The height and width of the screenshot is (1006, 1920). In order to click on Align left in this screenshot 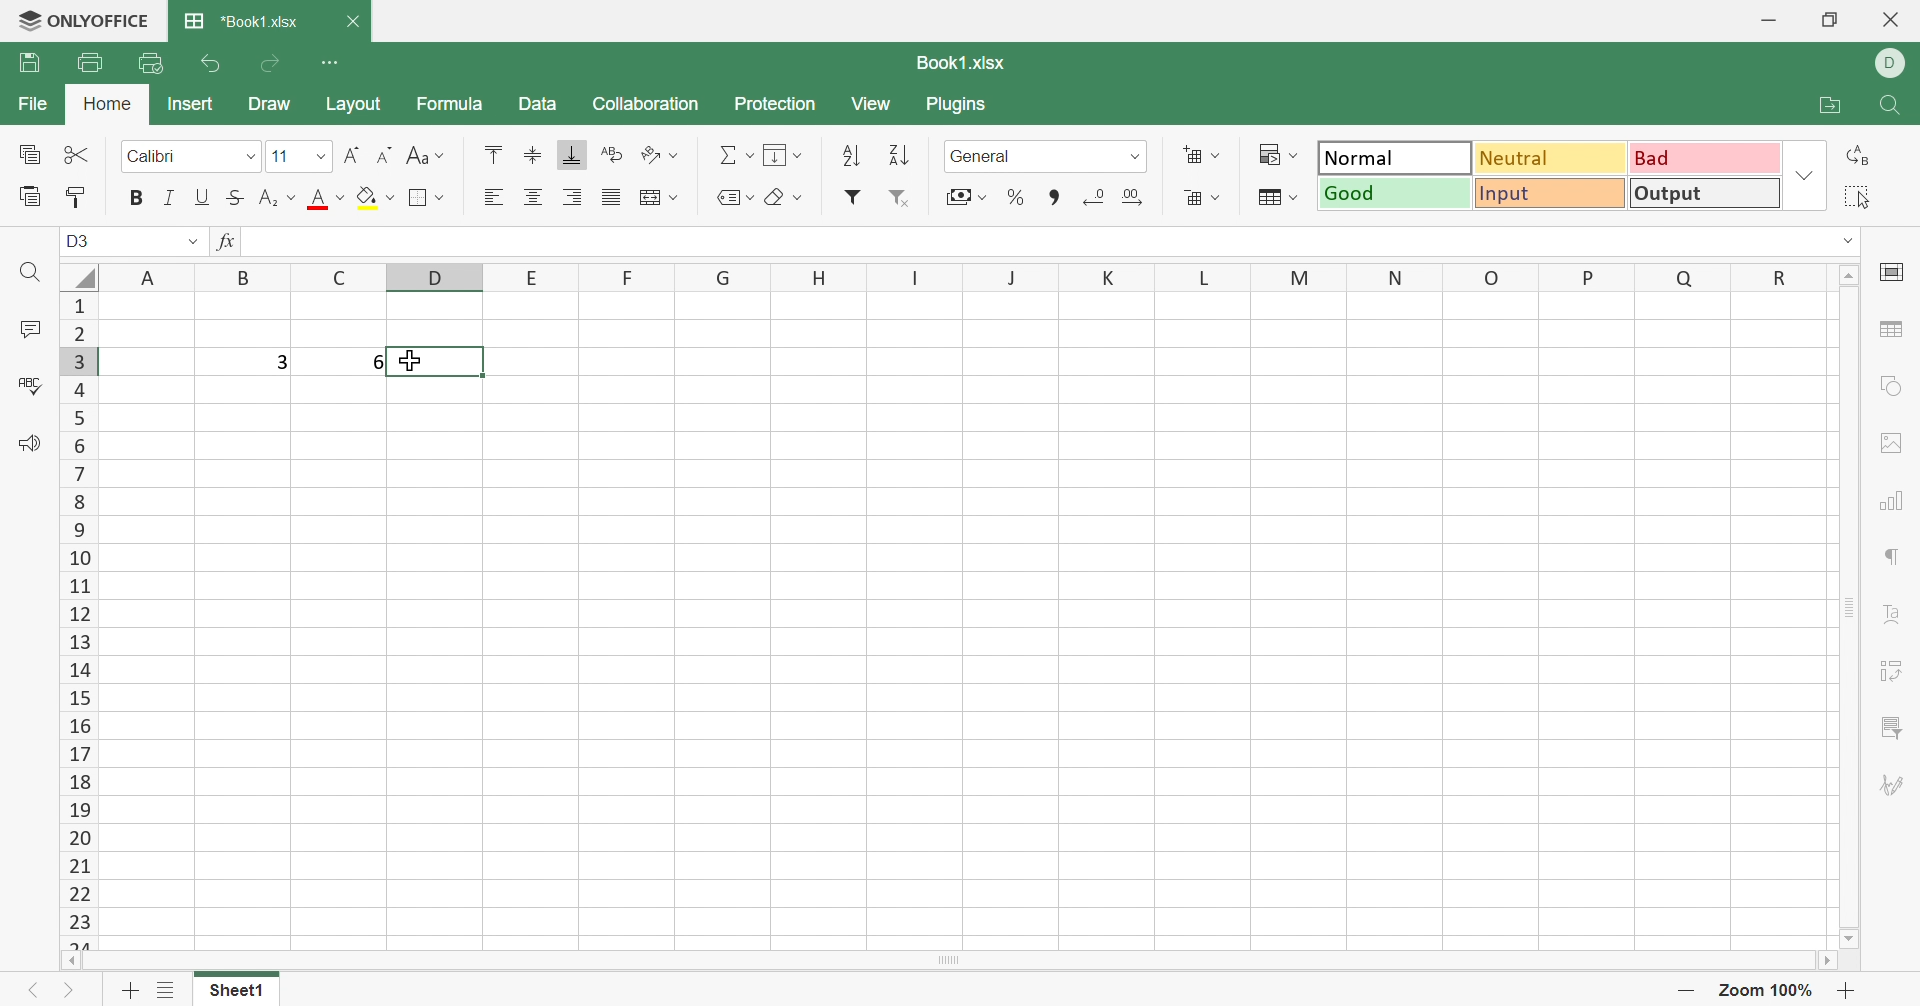, I will do `click(497, 198)`.